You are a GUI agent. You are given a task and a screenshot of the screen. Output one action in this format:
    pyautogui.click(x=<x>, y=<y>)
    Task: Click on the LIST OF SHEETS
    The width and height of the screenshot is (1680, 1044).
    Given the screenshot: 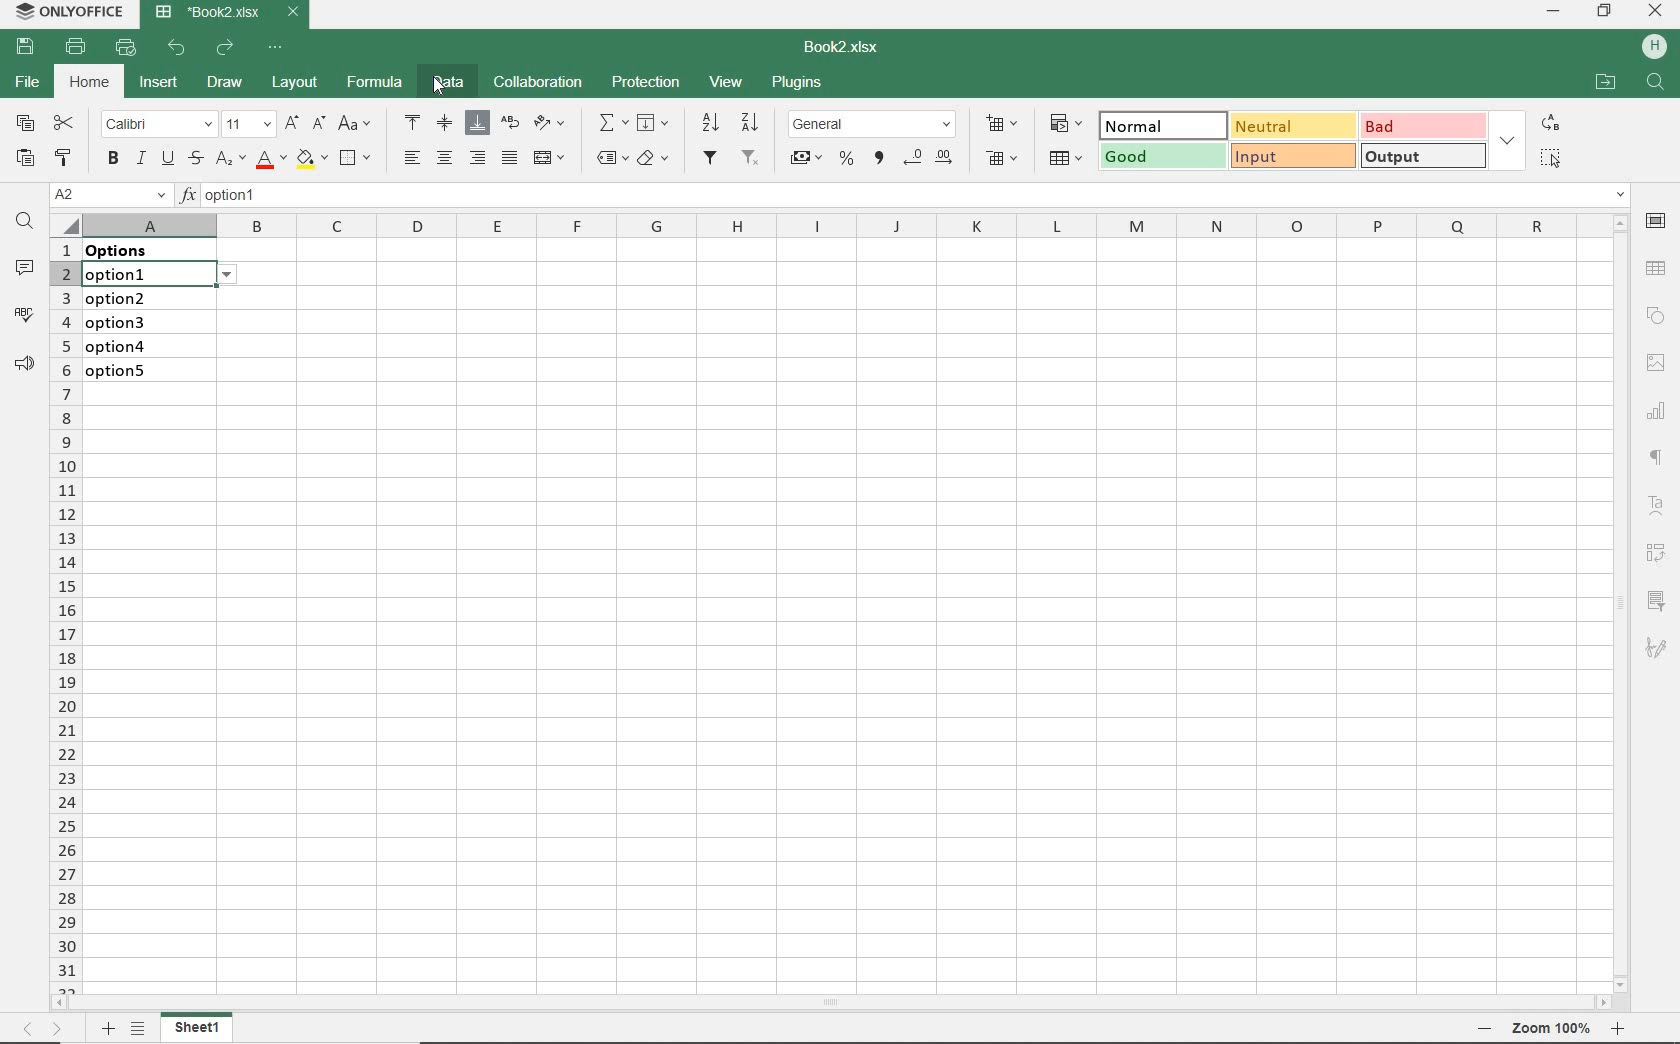 What is the action you would take?
    pyautogui.click(x=137, y=1029)
    